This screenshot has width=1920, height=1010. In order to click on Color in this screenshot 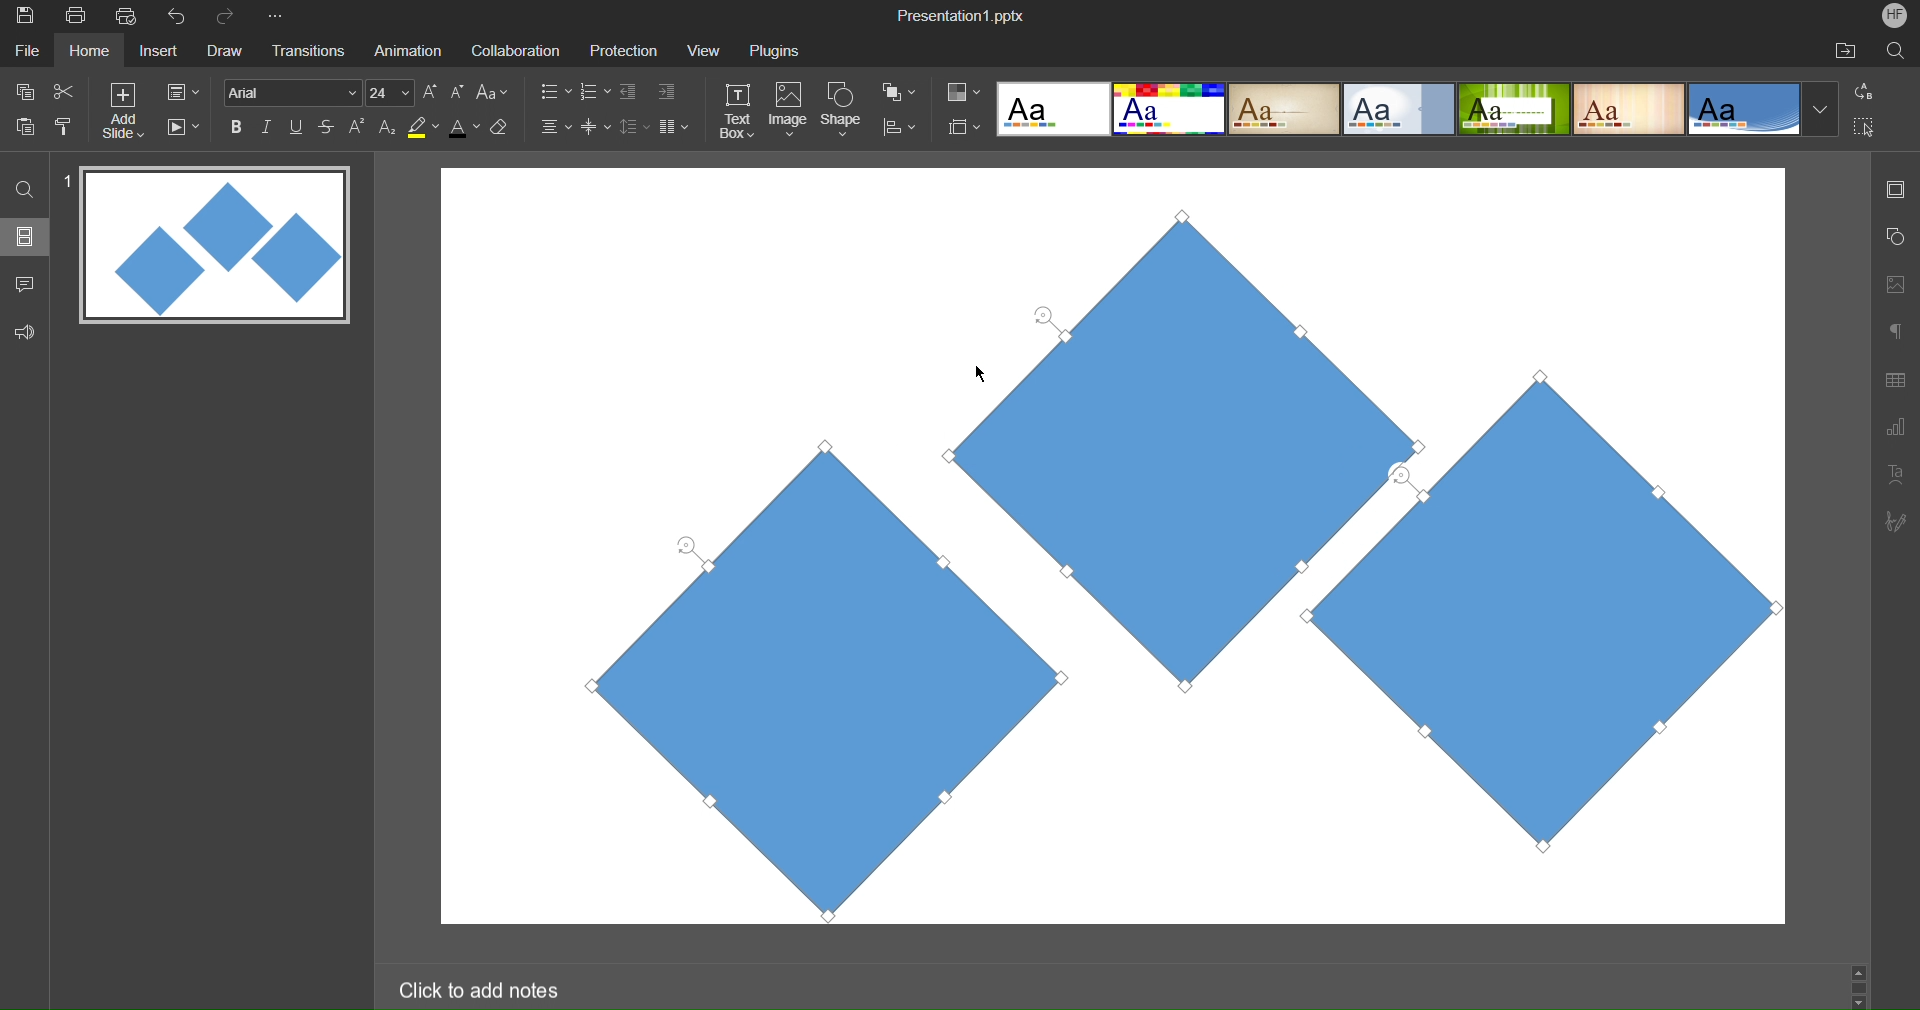, I will do `click(964, 92)`.